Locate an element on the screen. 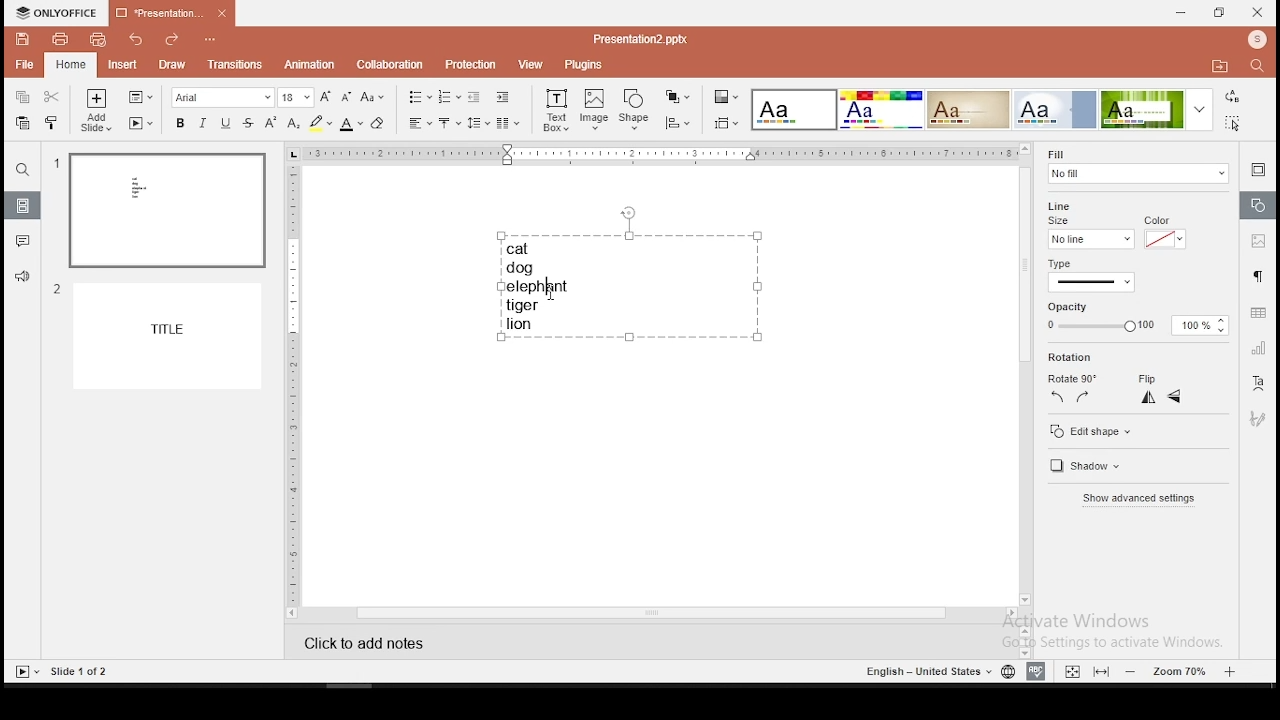  theme  is located at coordinates (880, 109).